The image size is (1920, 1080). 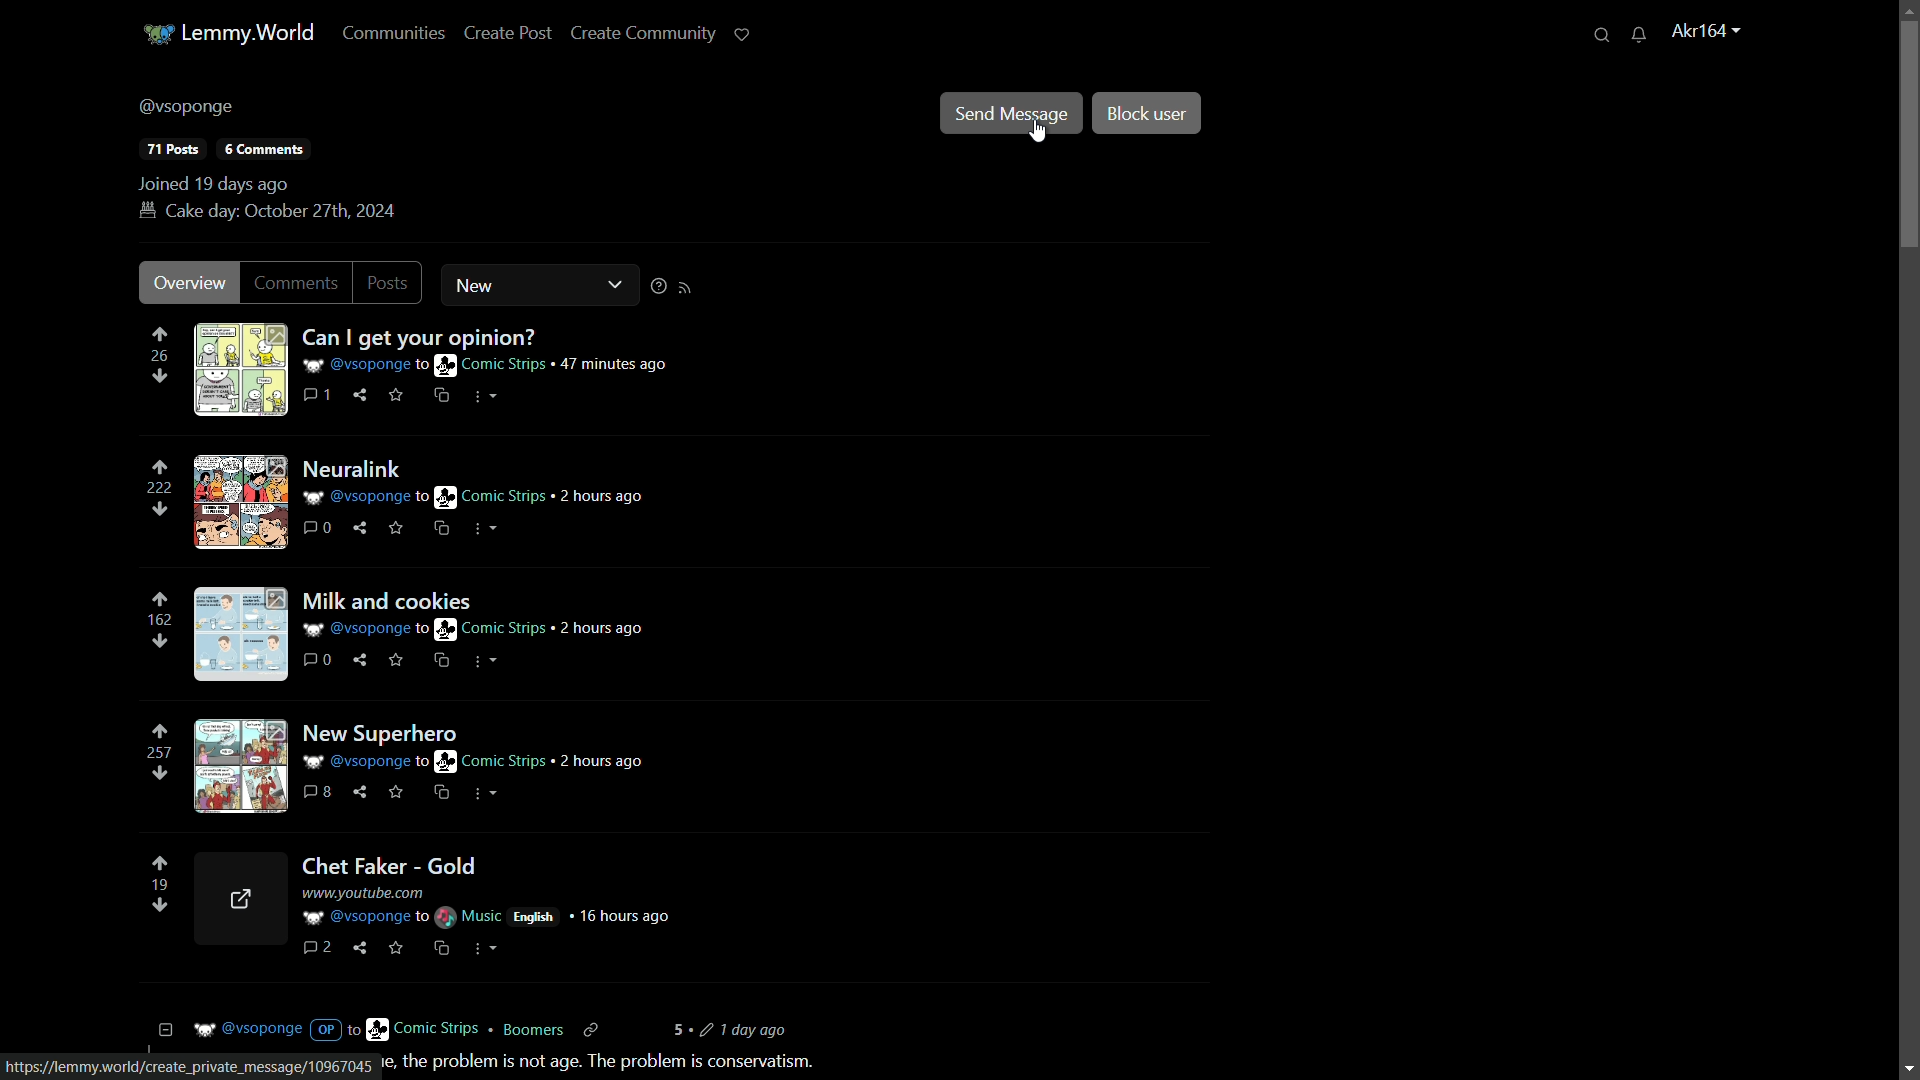 I want to click on rss, so click(x=688, y=286).